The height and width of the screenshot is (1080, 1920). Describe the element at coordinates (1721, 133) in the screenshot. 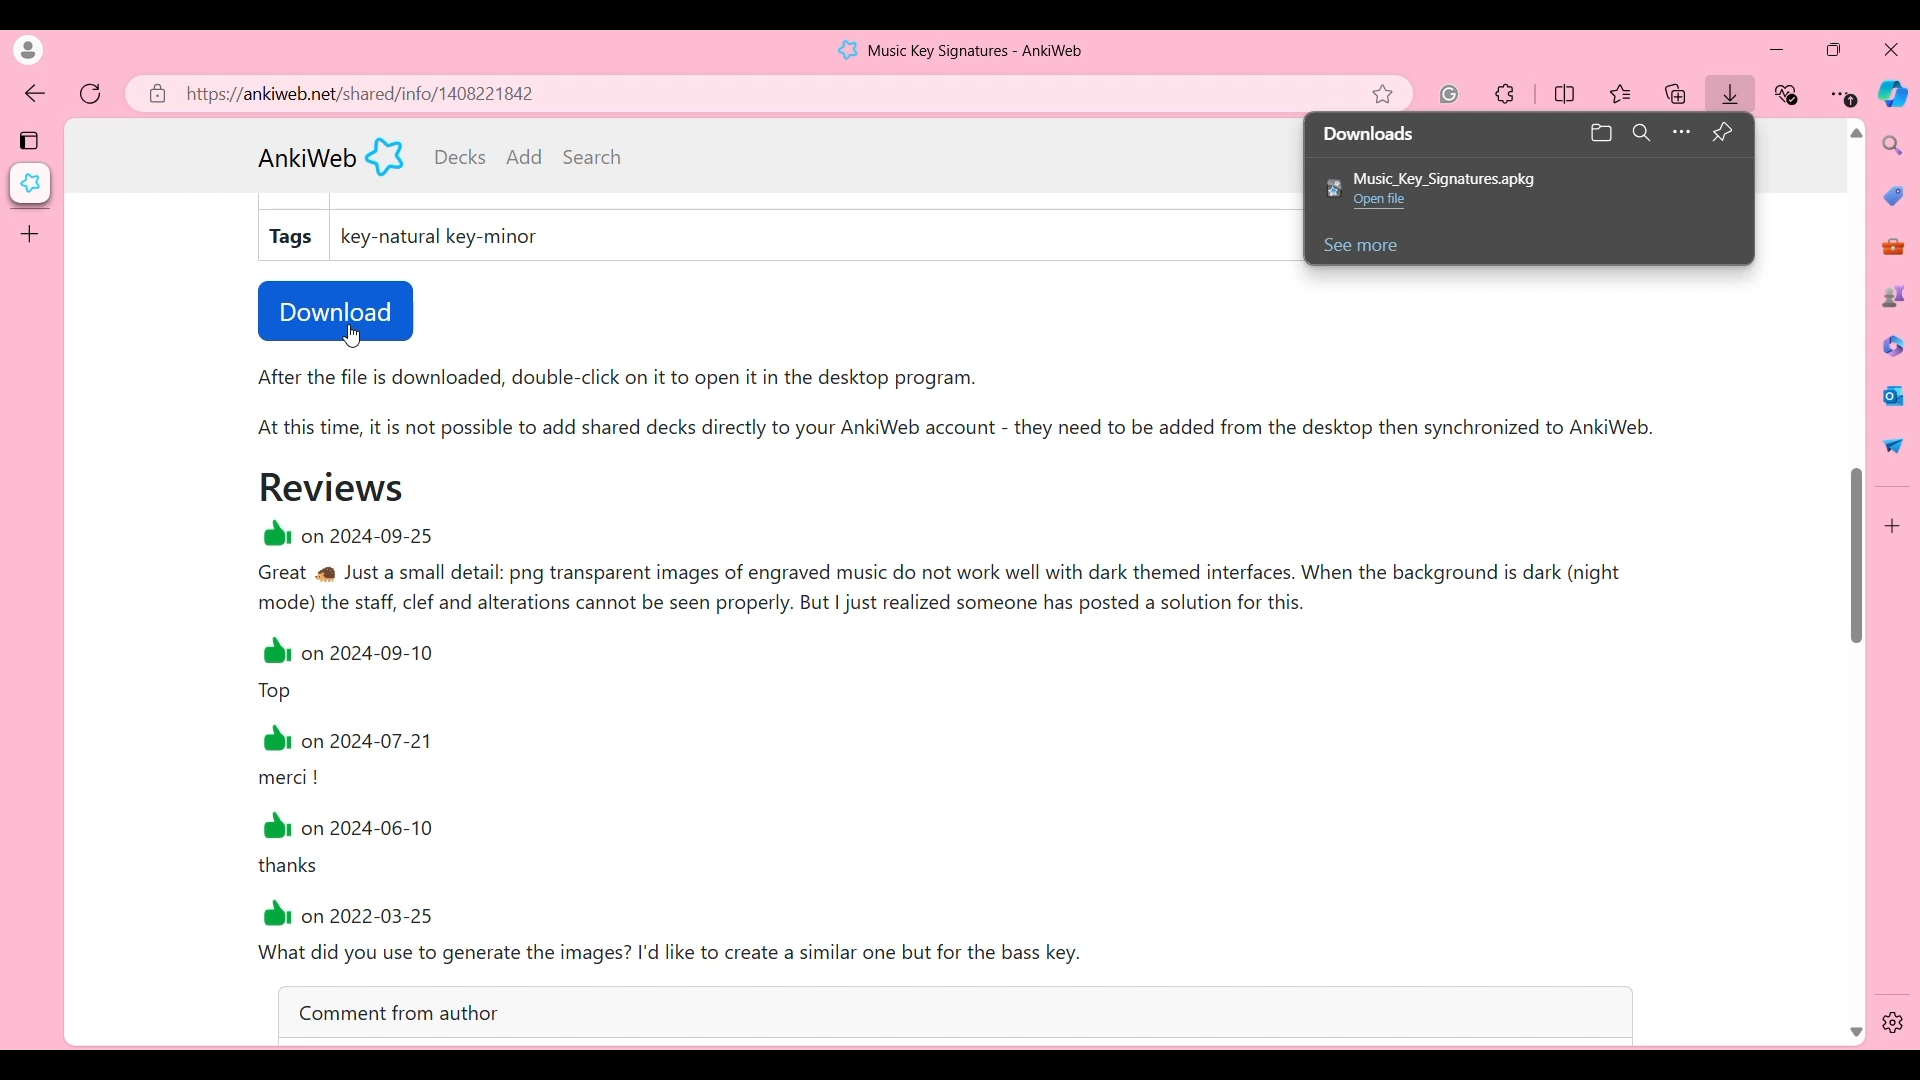

I see `Pin downloads` at that location.